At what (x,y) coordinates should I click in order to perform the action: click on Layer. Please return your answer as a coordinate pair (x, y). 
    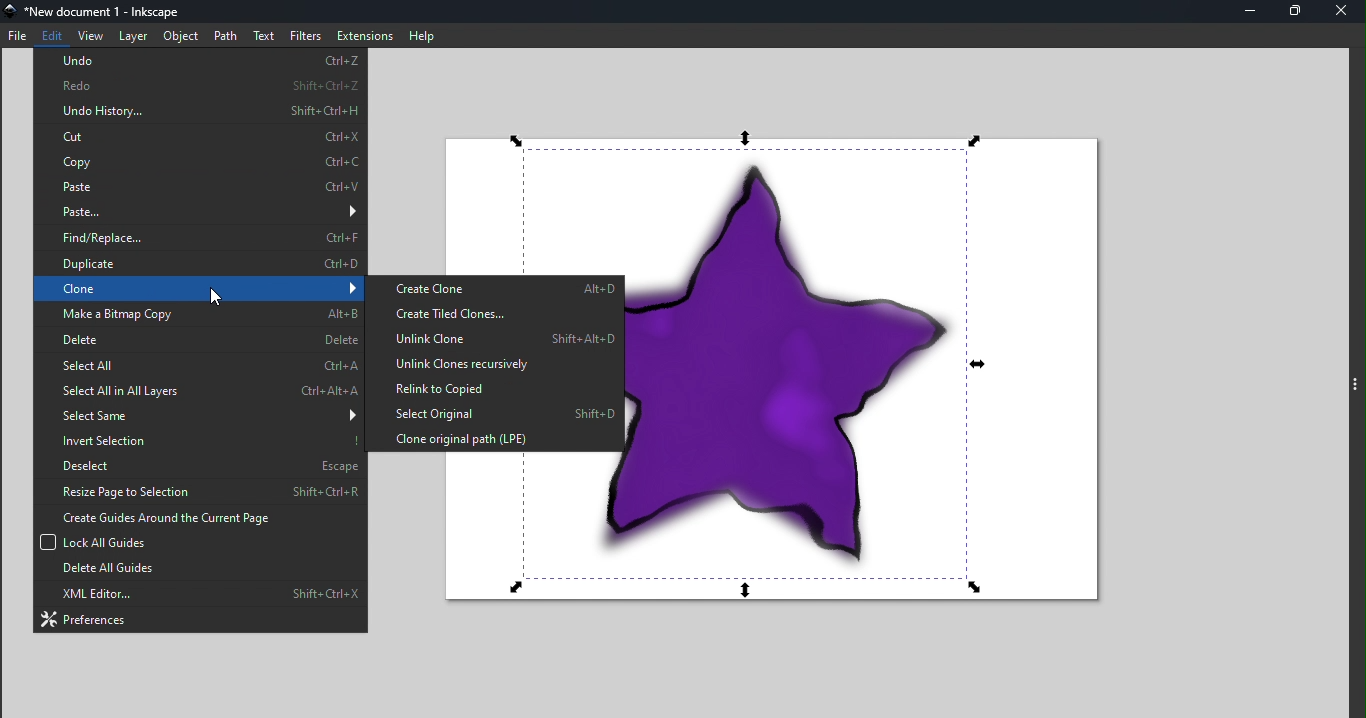
    Looking at the image, I should click on (133, 35).